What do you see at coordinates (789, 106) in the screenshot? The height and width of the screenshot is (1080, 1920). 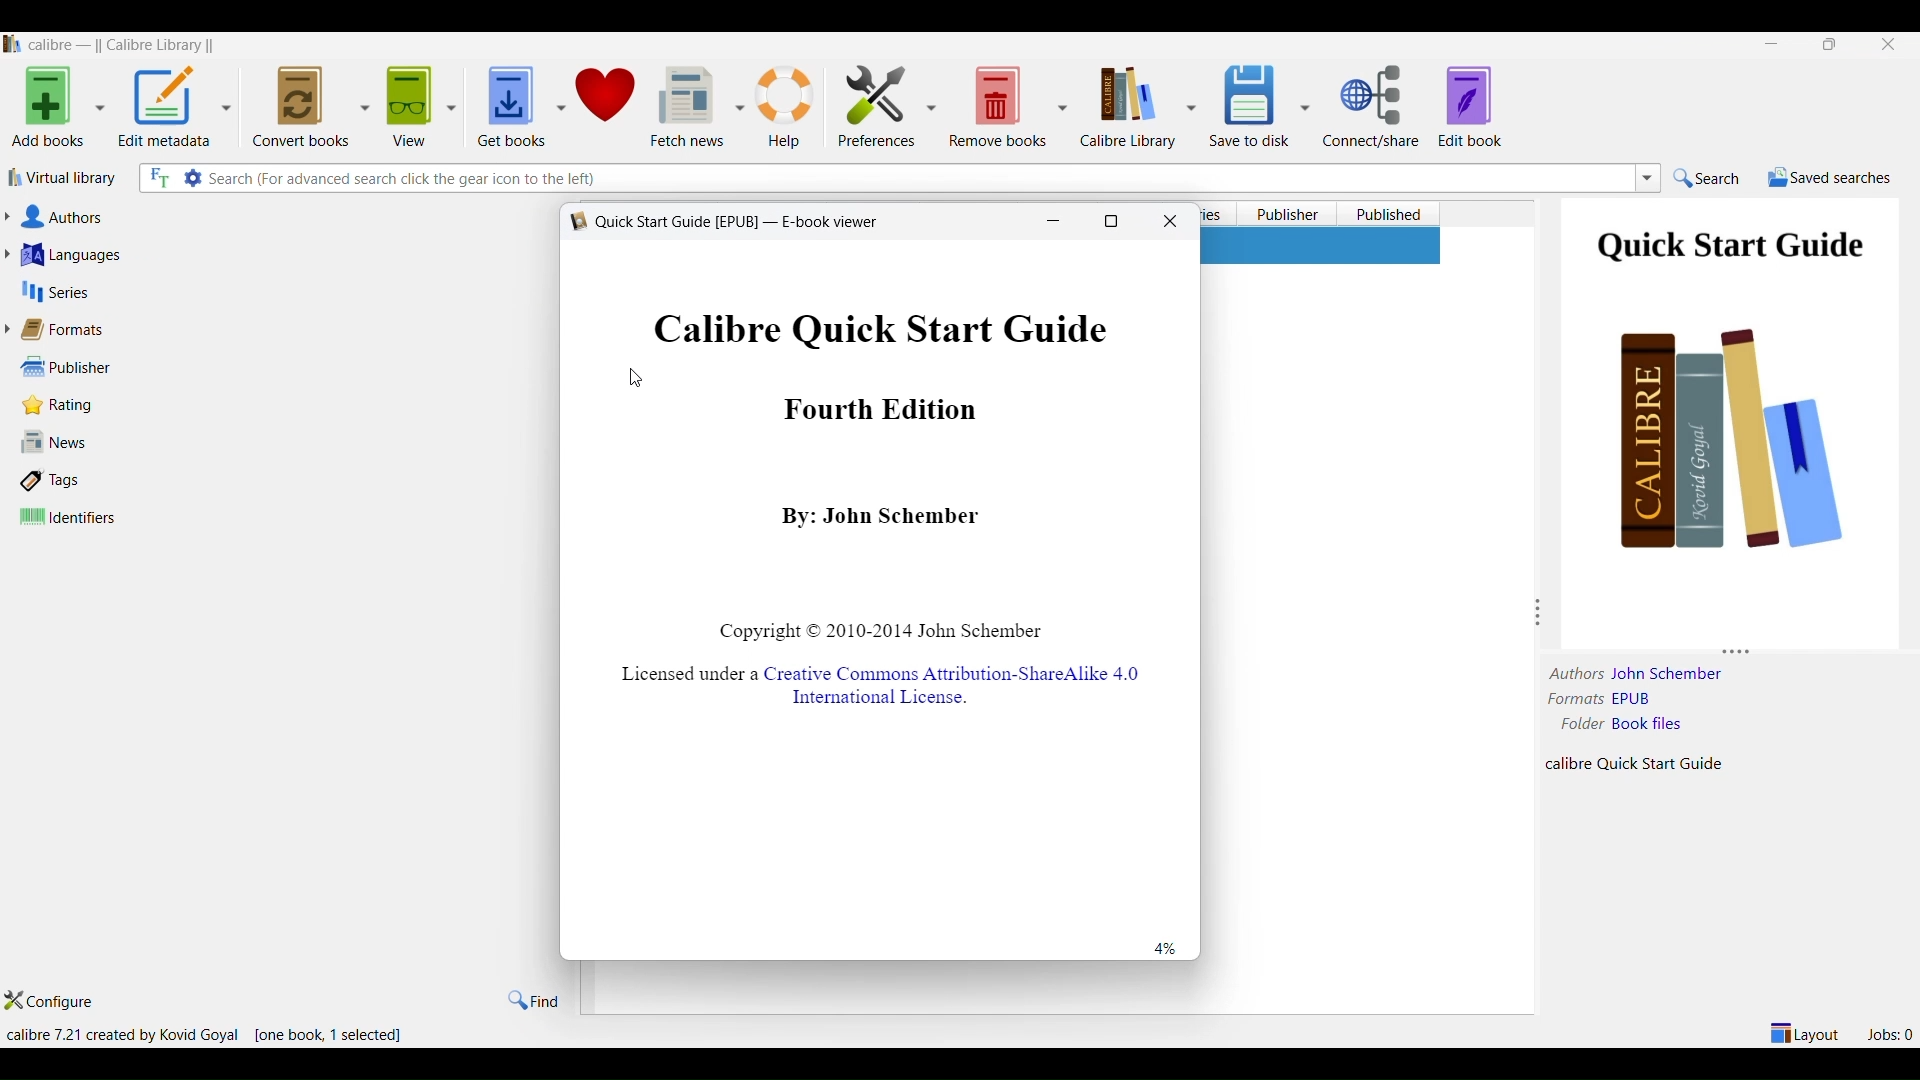 I see `help` at bounding box center [789, 106].